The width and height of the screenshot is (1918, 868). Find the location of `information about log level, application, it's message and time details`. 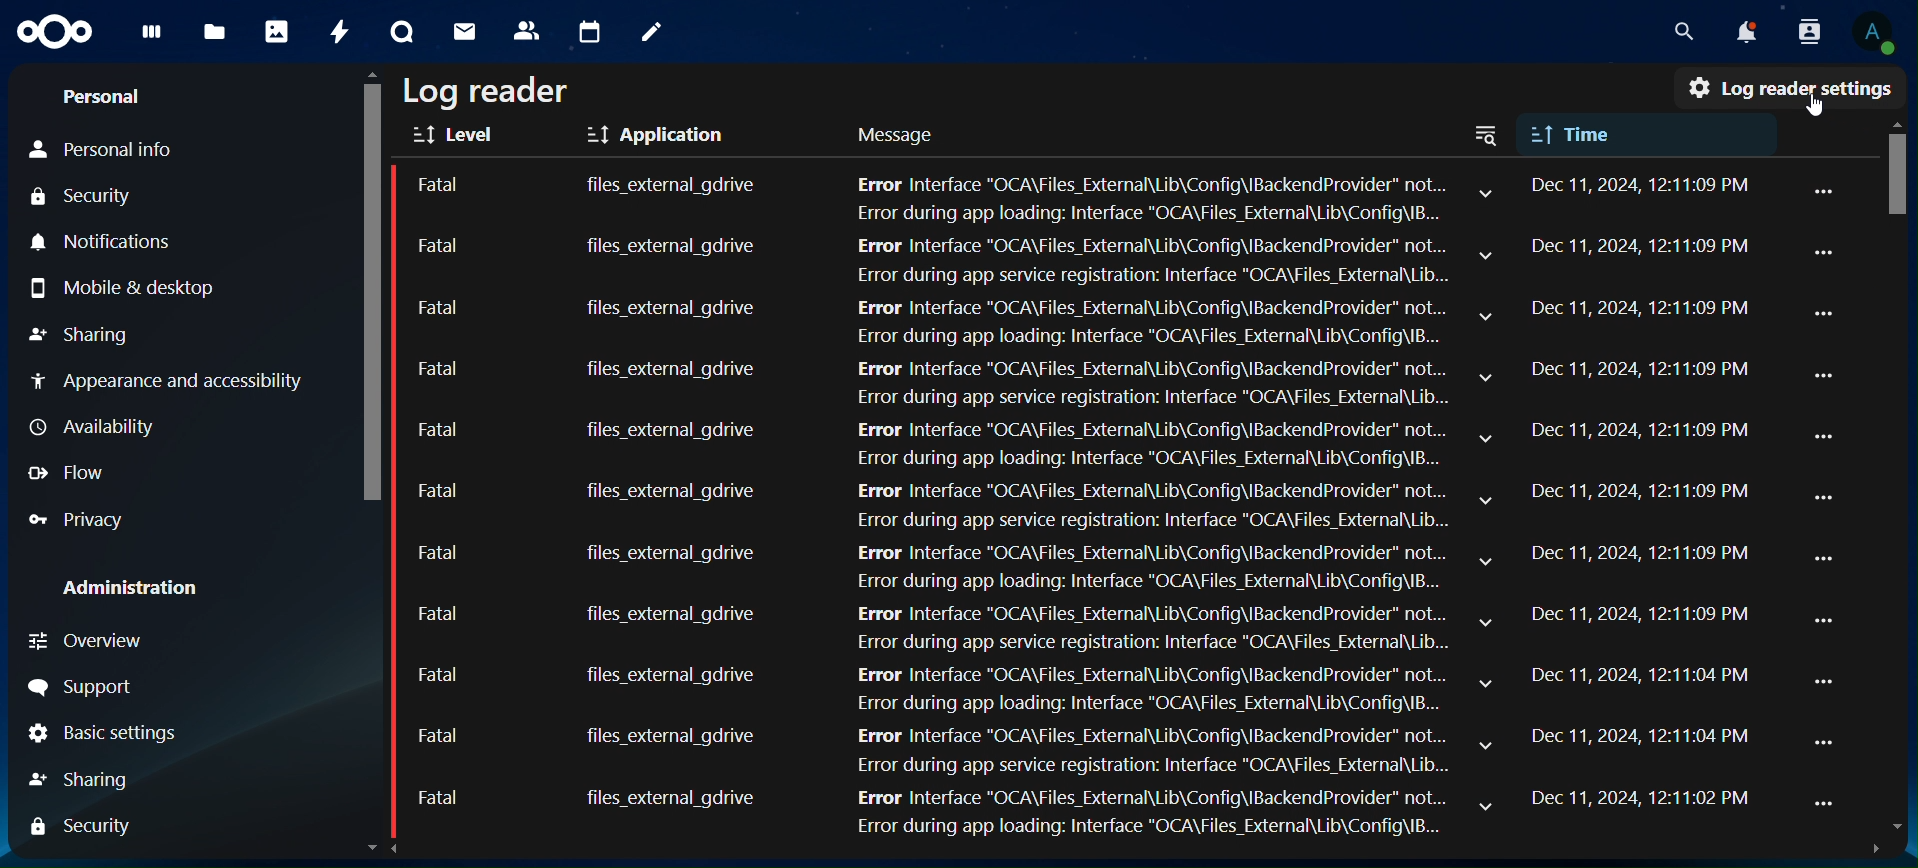

information about log level, application, it's message and time details is located at coordinates (1084, 316).